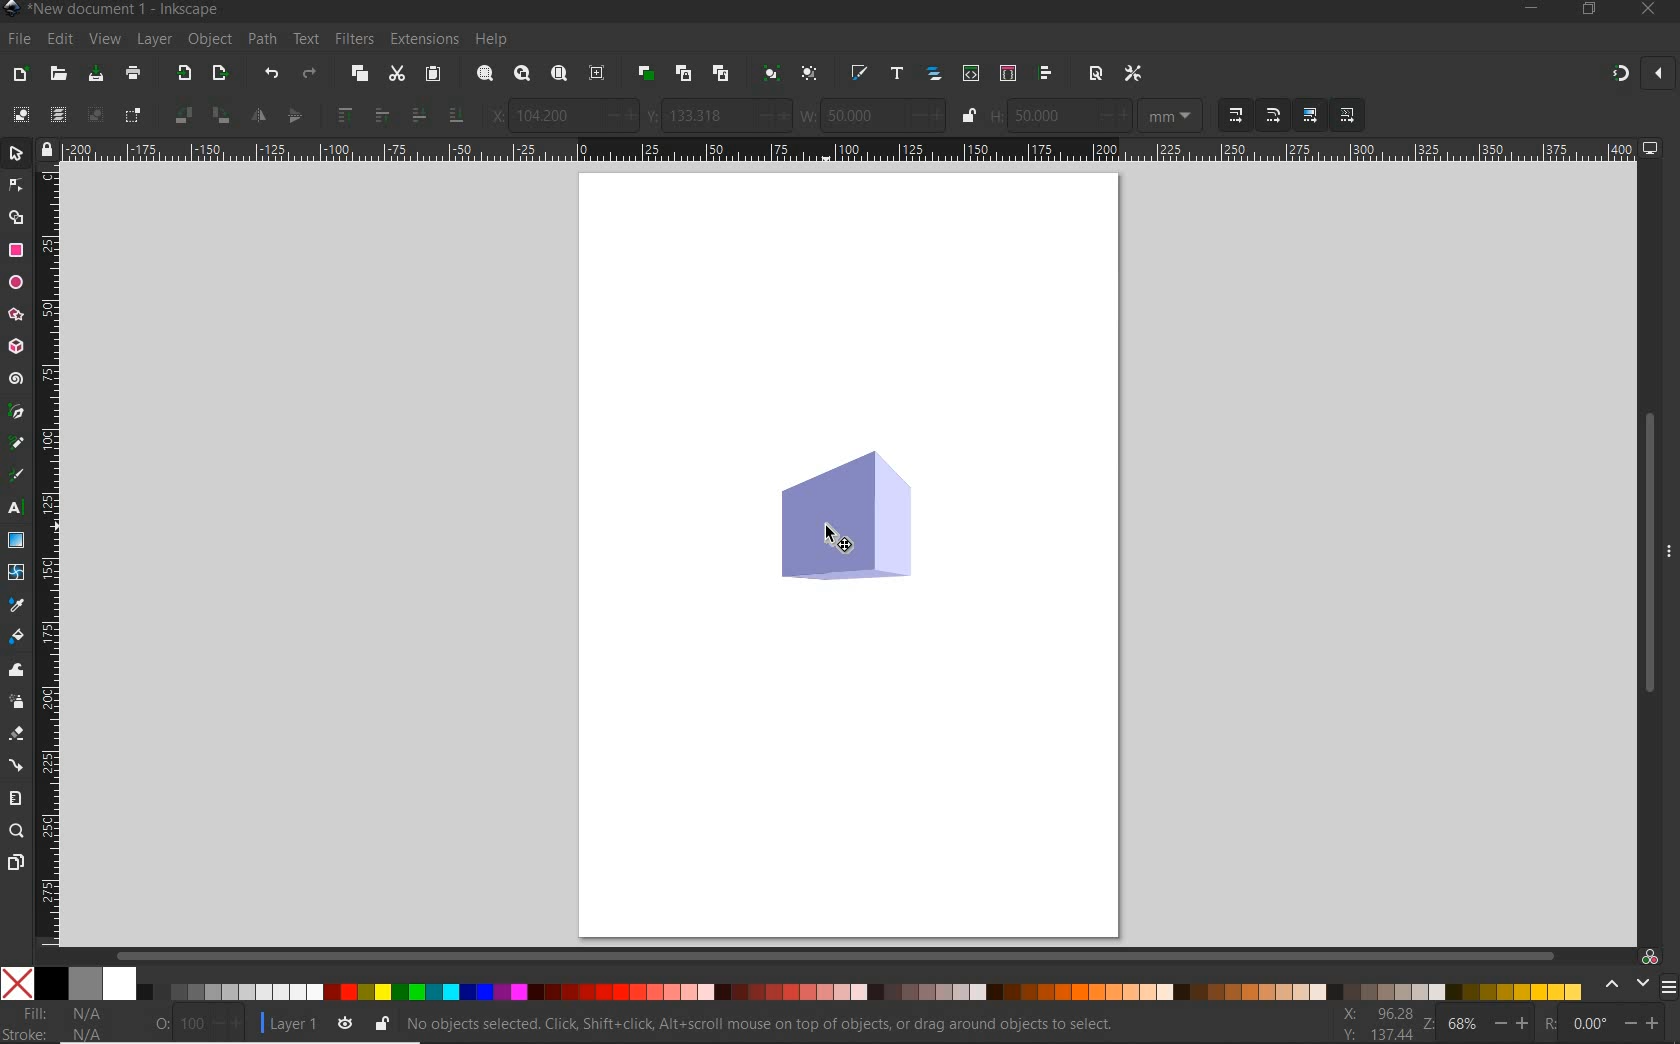 The width and height of the screenshot is (1680, 1044). What do you see at coordinates (1344, 116) in the screenshot?
I see `move patterns` at bounding box center [1344, 116].